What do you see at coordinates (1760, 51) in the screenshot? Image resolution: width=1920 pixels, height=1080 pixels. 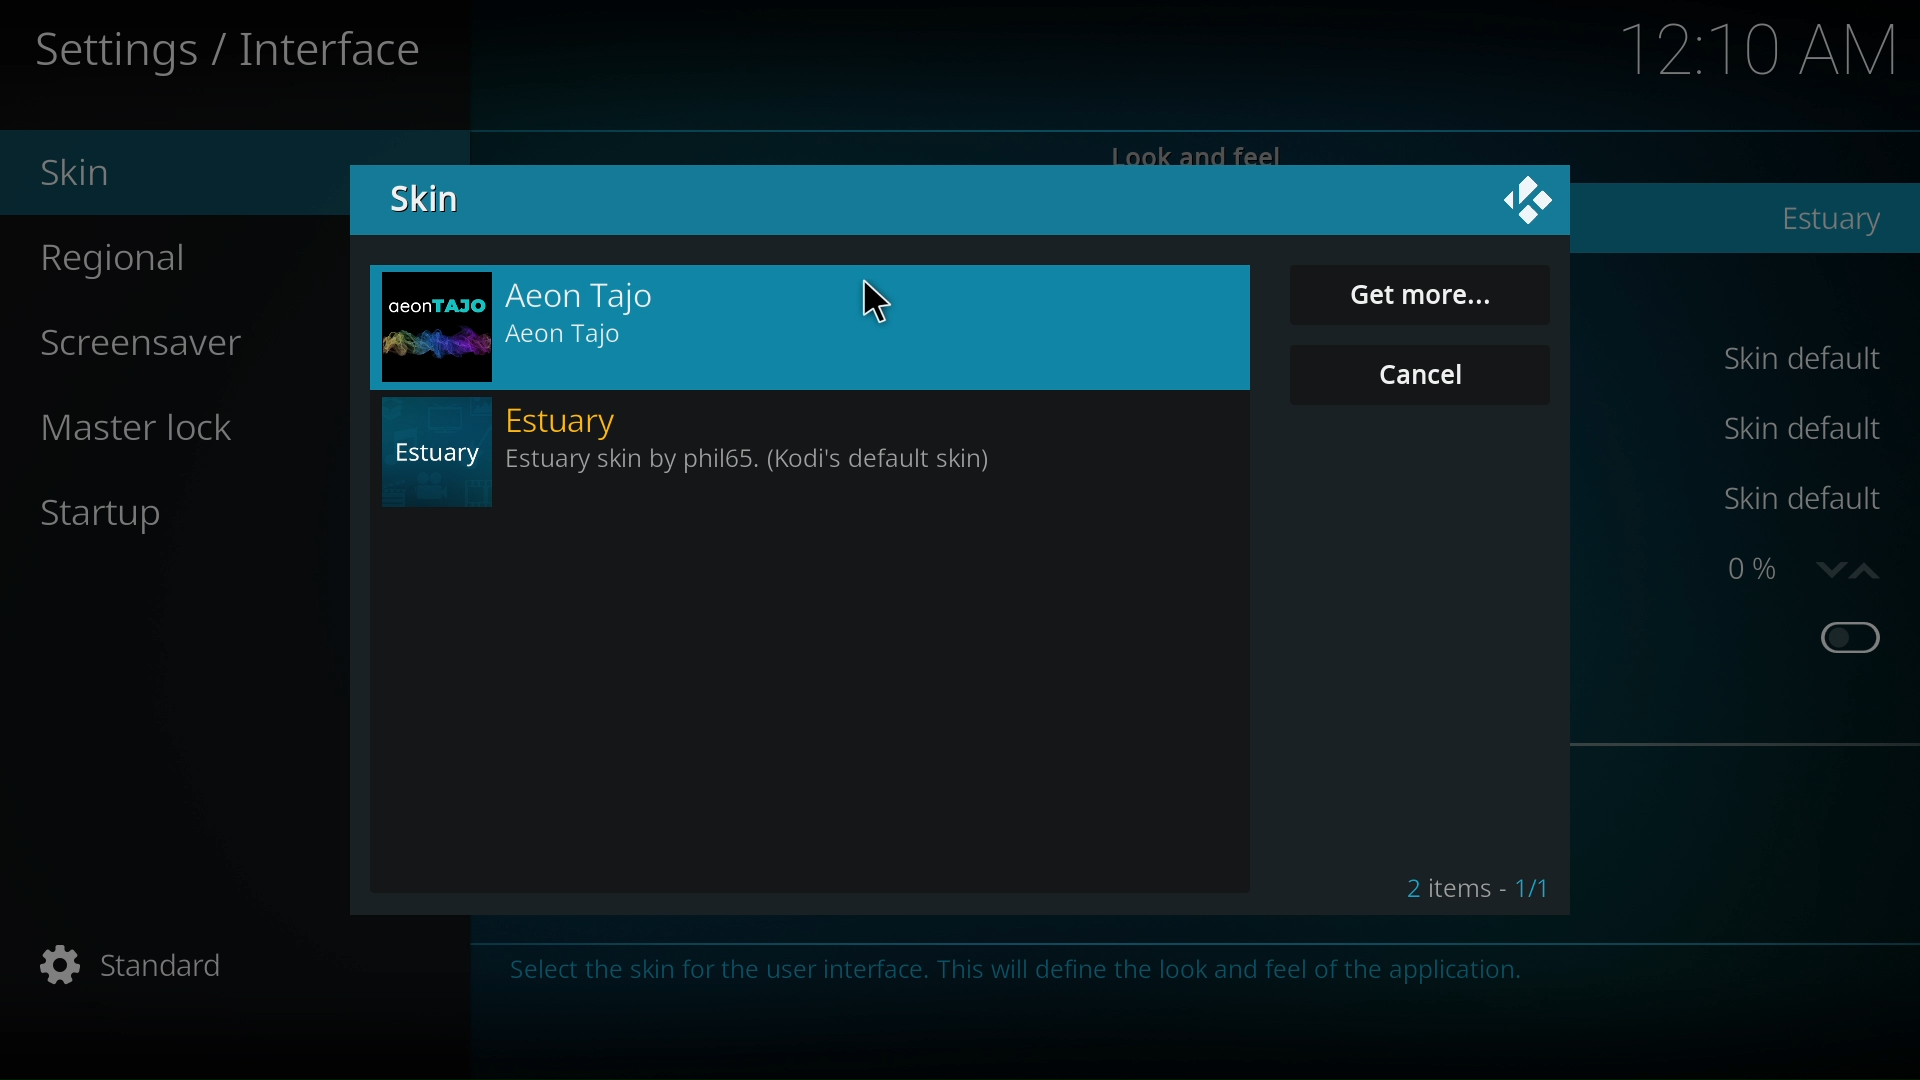 I see `12:10 AM` at bounding box center [1760, 51].